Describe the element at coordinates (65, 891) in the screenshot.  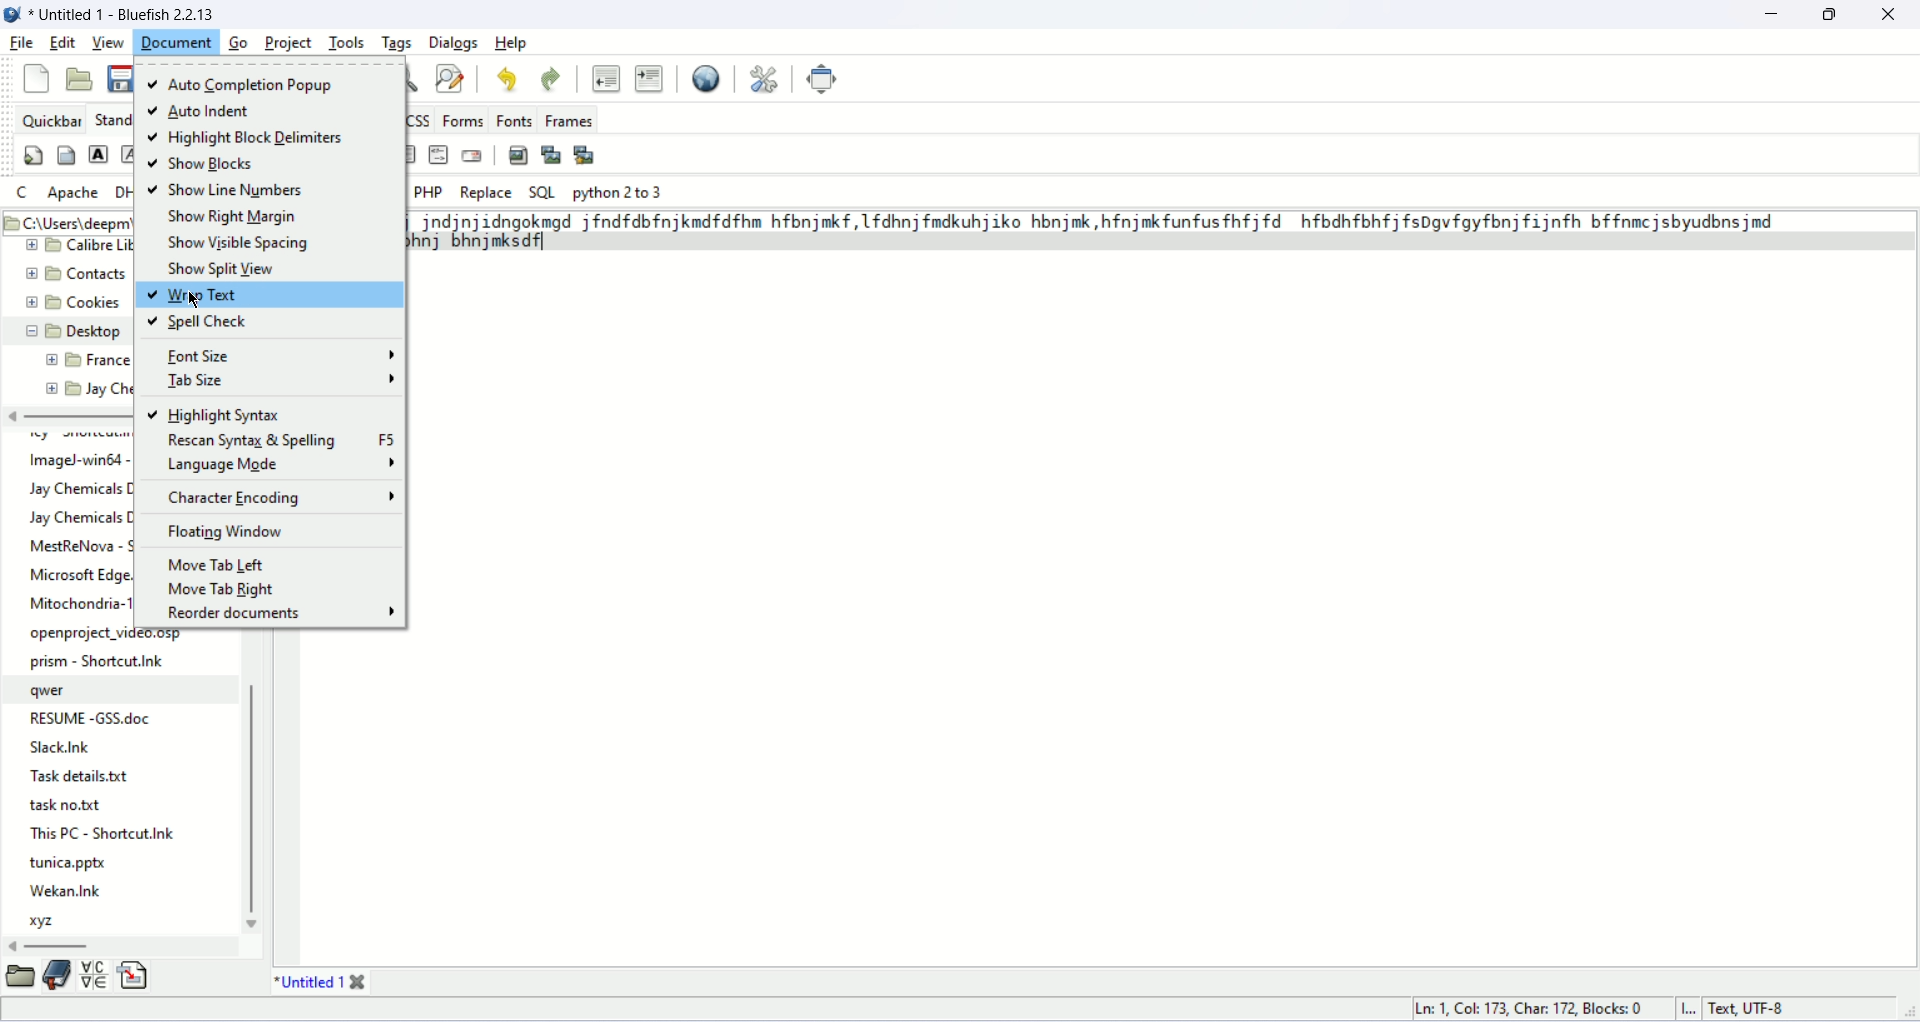
I see `Wekan.Ink` at that location.